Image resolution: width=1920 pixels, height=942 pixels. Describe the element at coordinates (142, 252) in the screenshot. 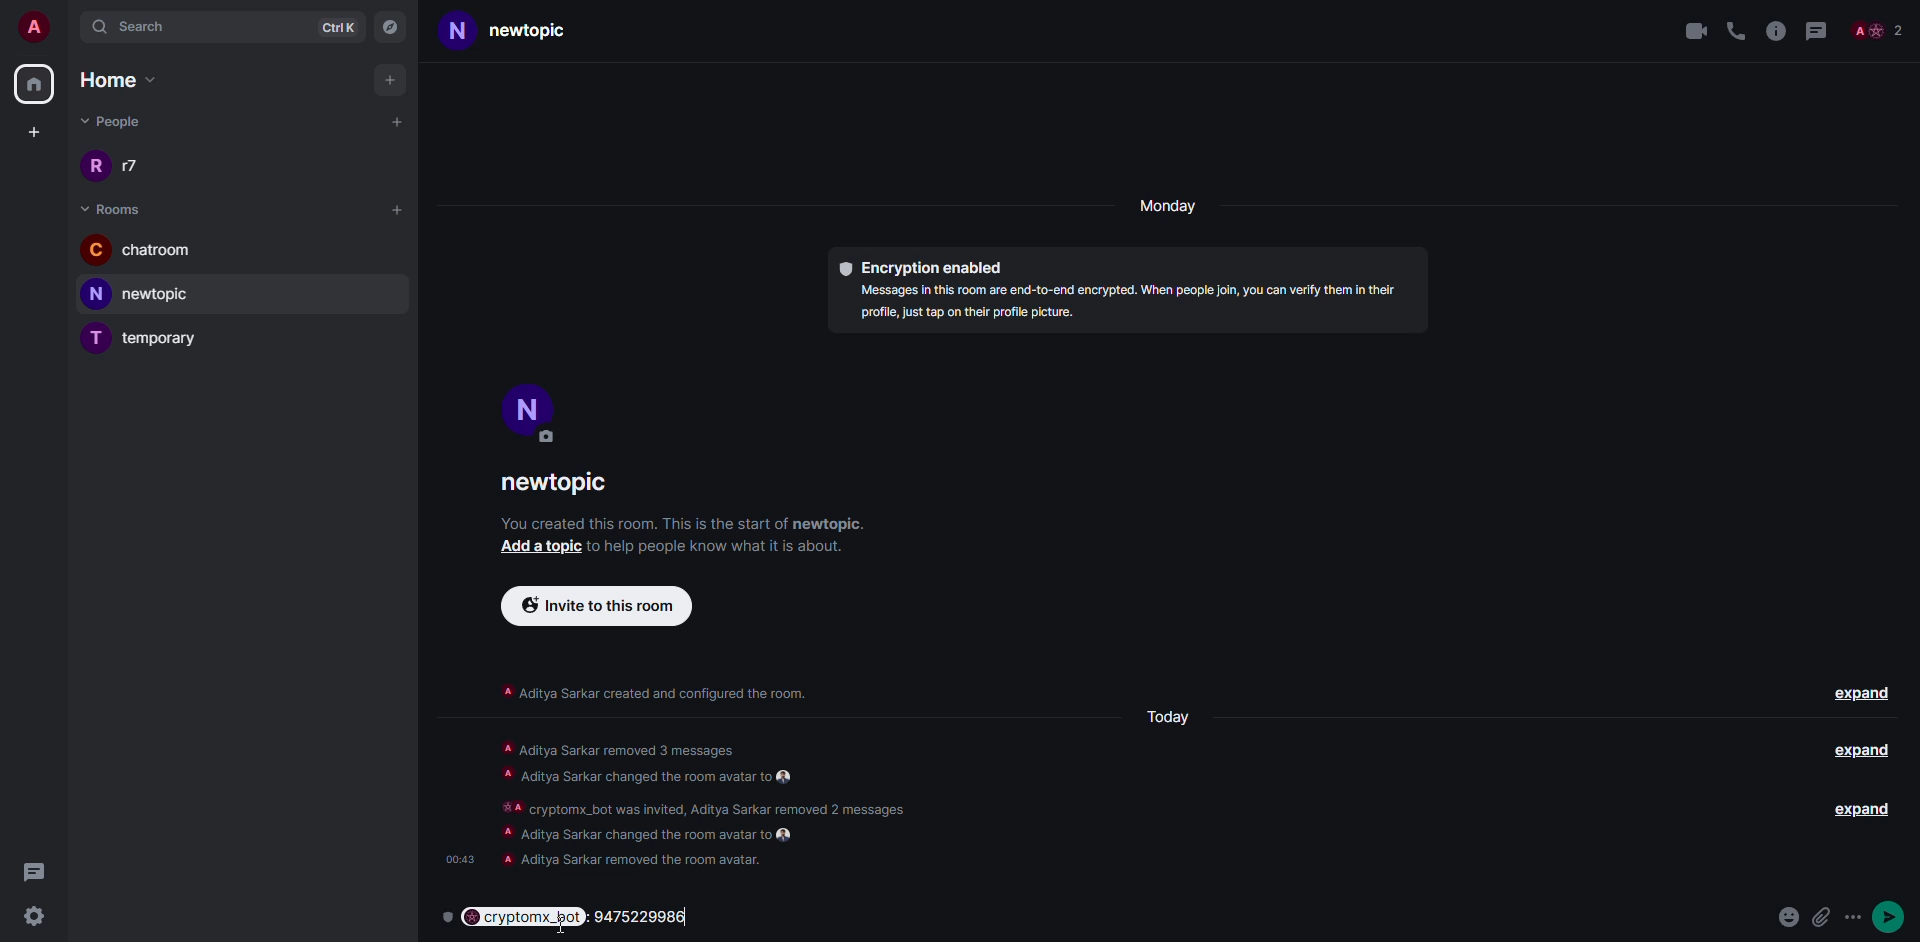

I see `chatroom` at that location.